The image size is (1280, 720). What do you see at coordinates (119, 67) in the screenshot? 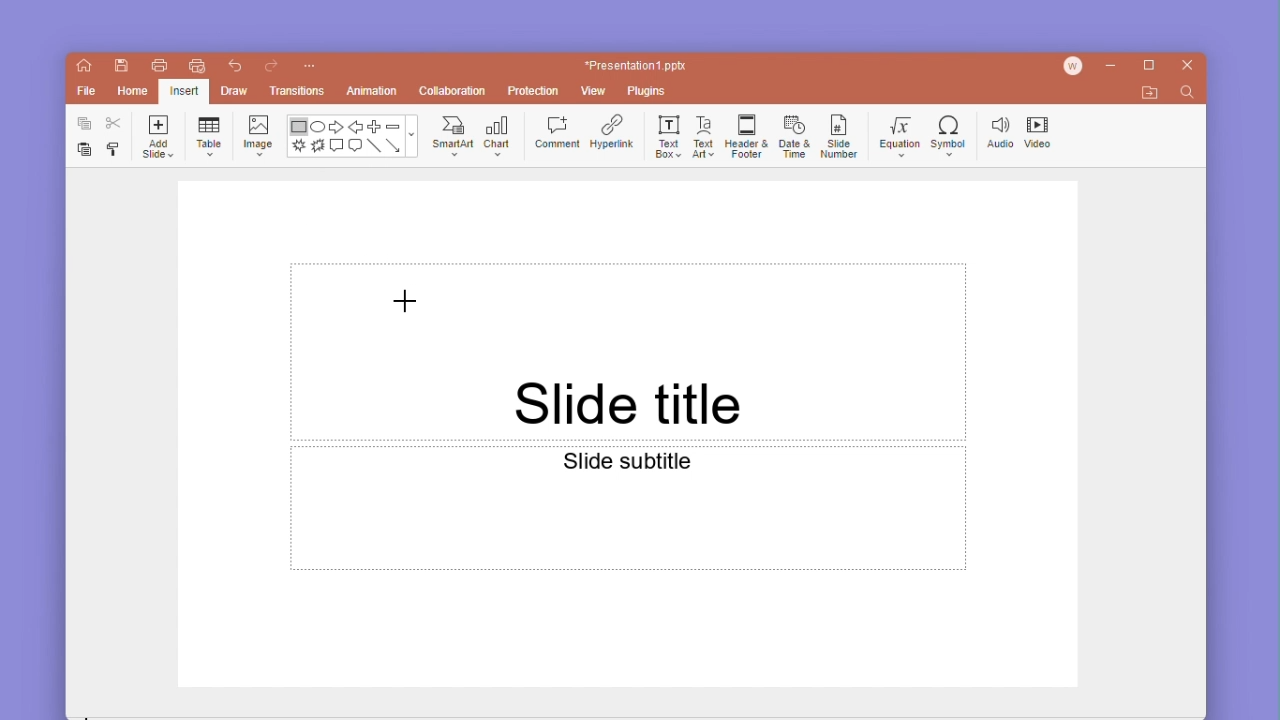
I see `save` at bounding box center [119, 67].